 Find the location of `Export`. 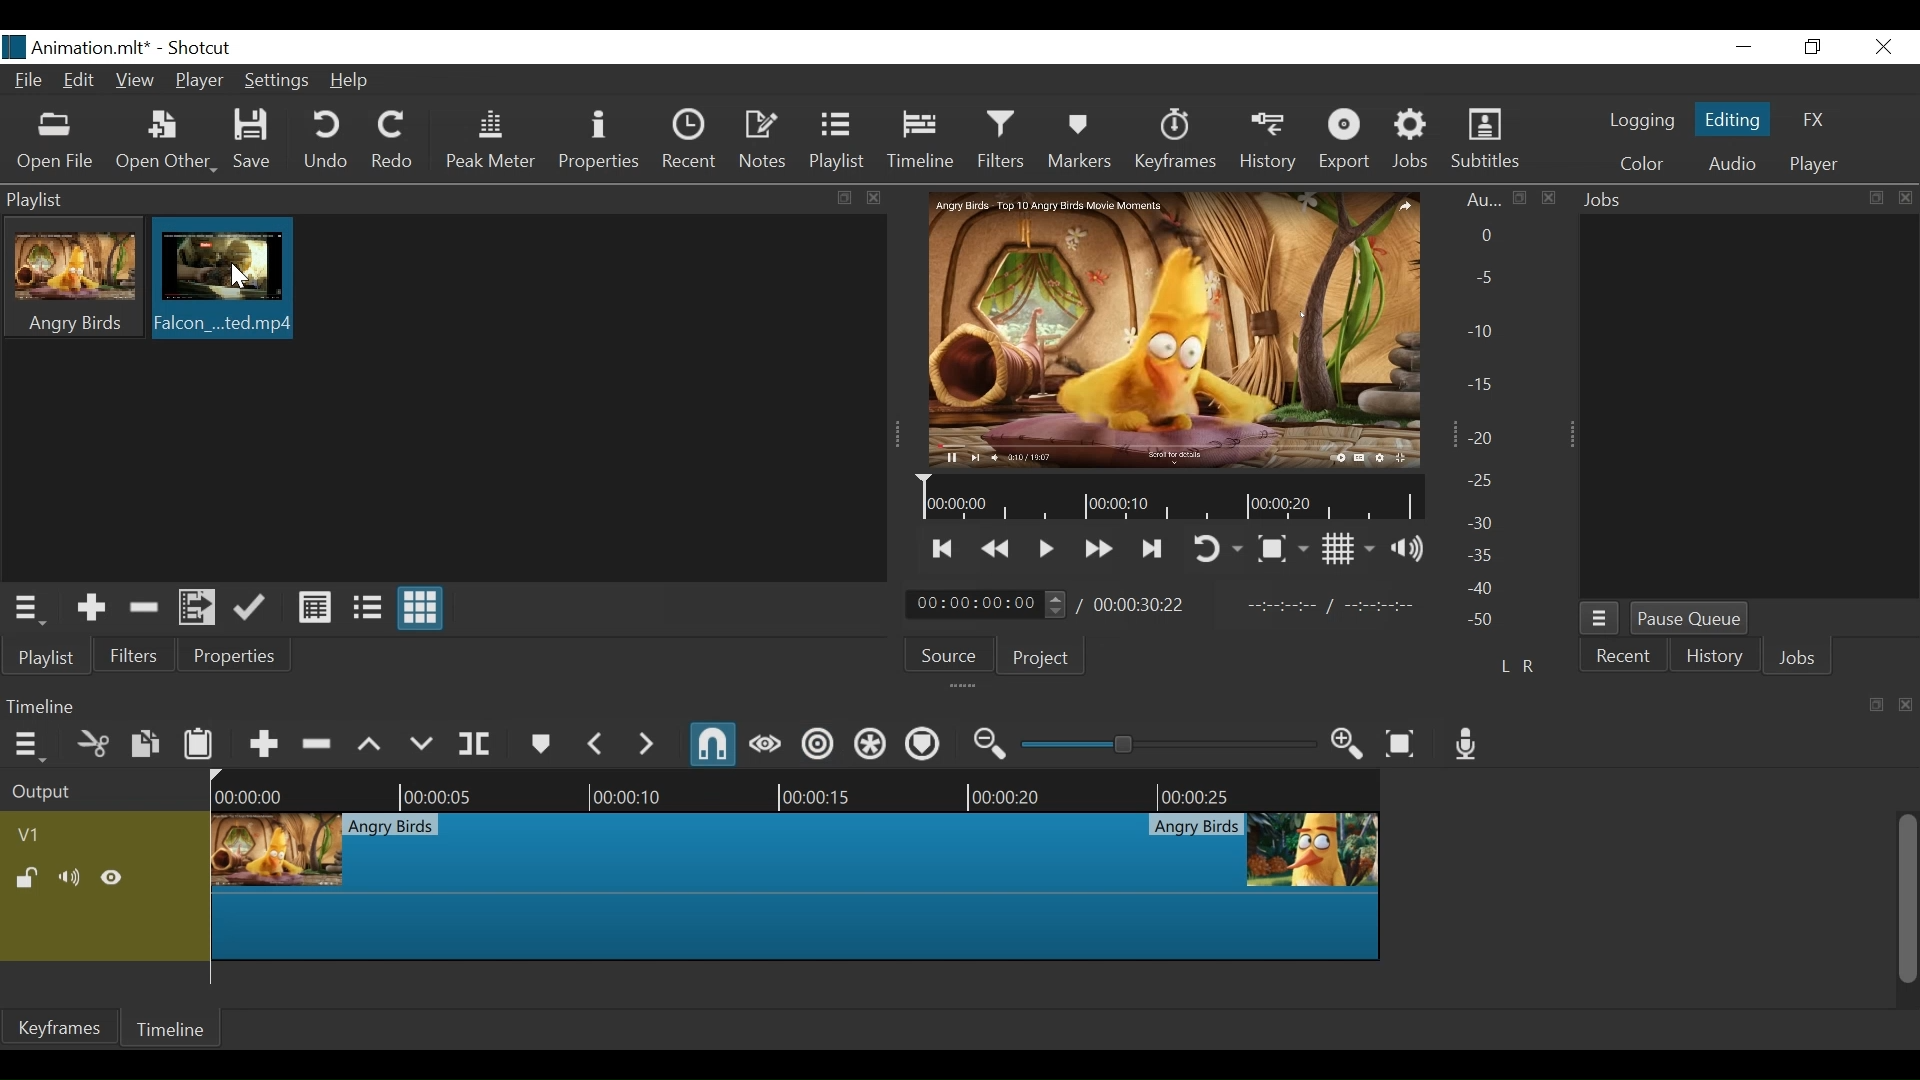

Export is located at coordinates (1345, 142).